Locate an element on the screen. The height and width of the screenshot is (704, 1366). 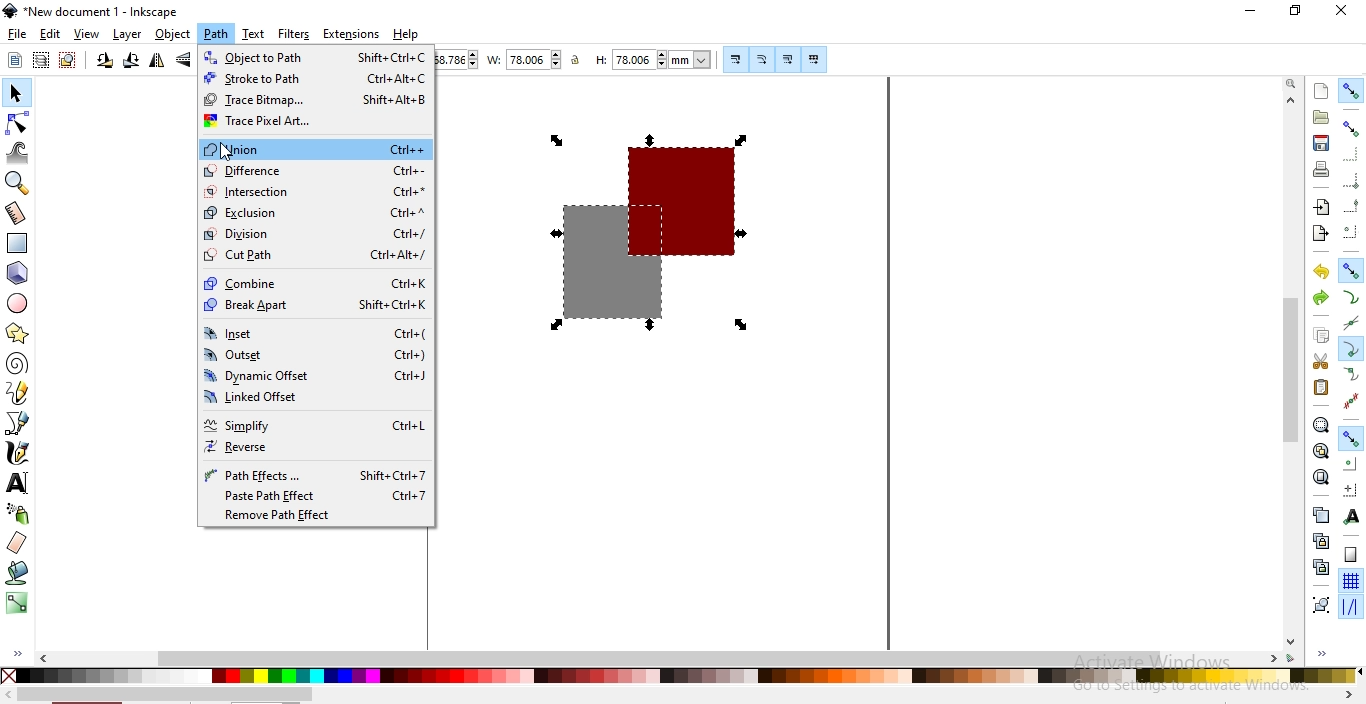
create a document with default background is located at coordinates (1321, 91).